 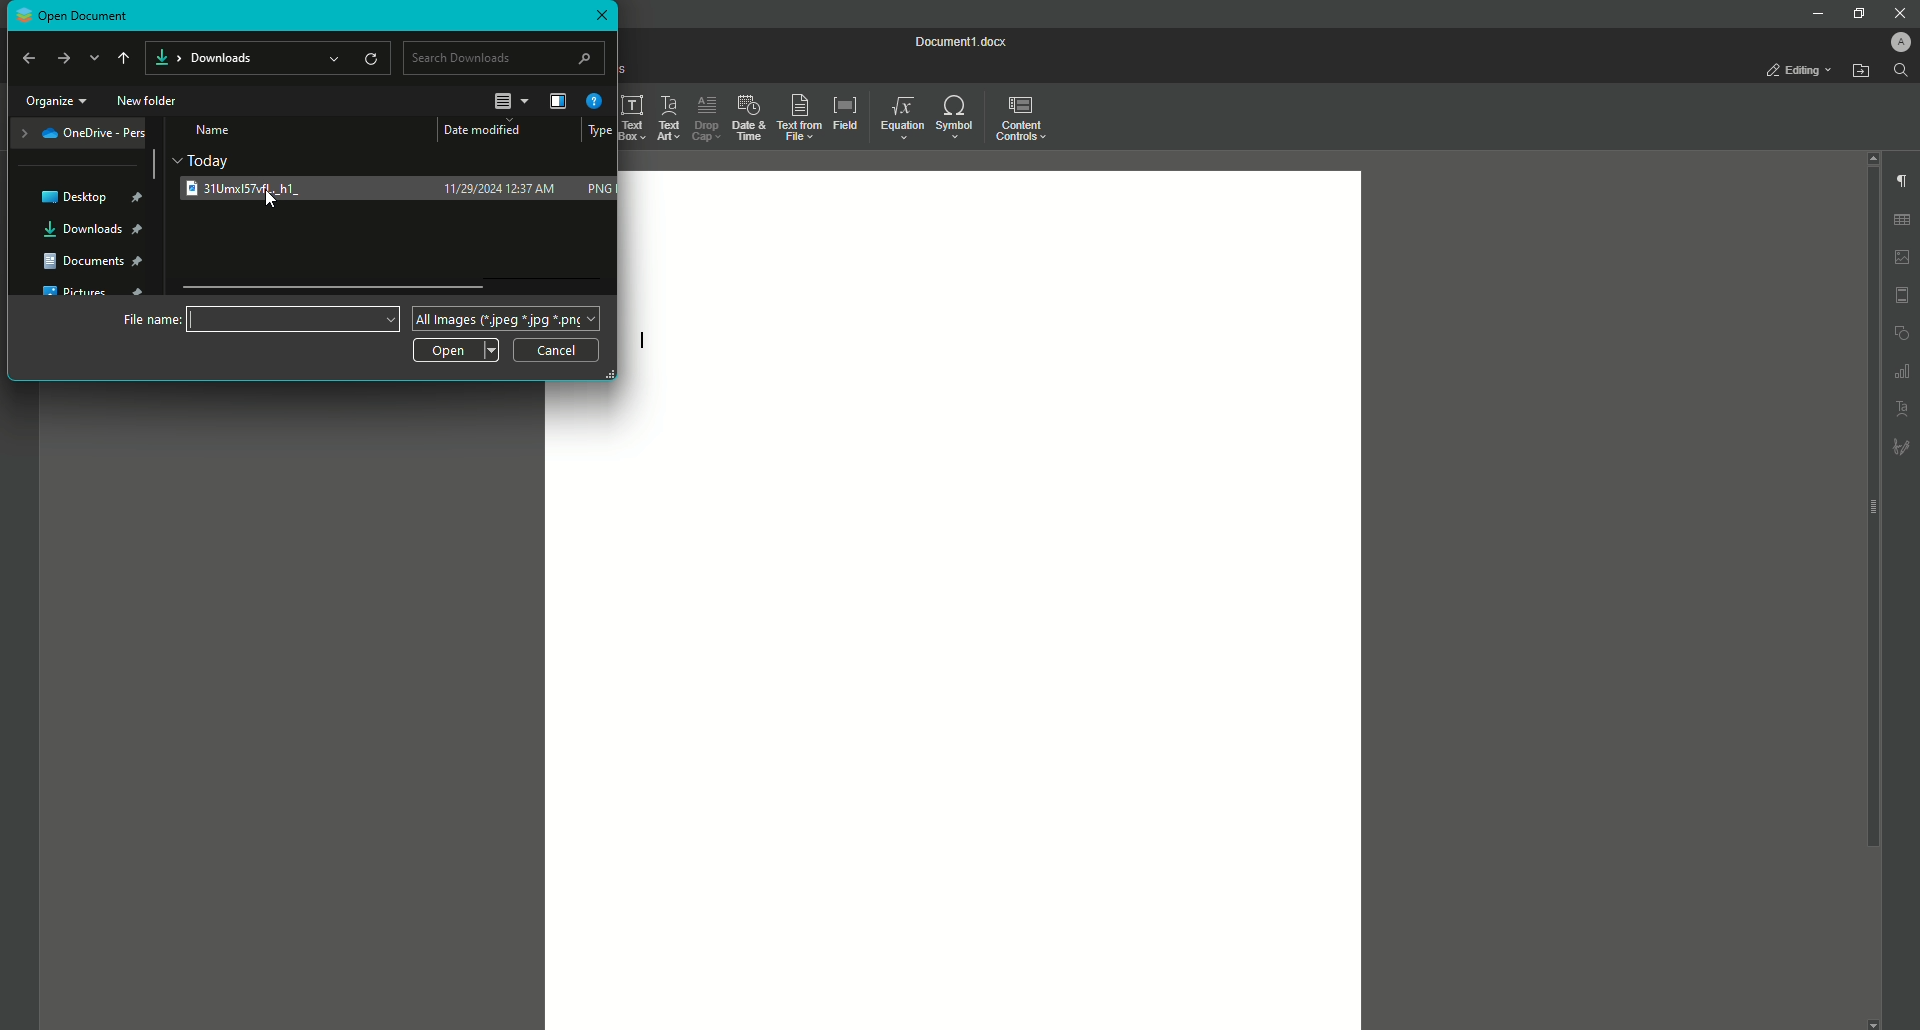 I want to click on Scrollbar, so click(x=336, y=284).